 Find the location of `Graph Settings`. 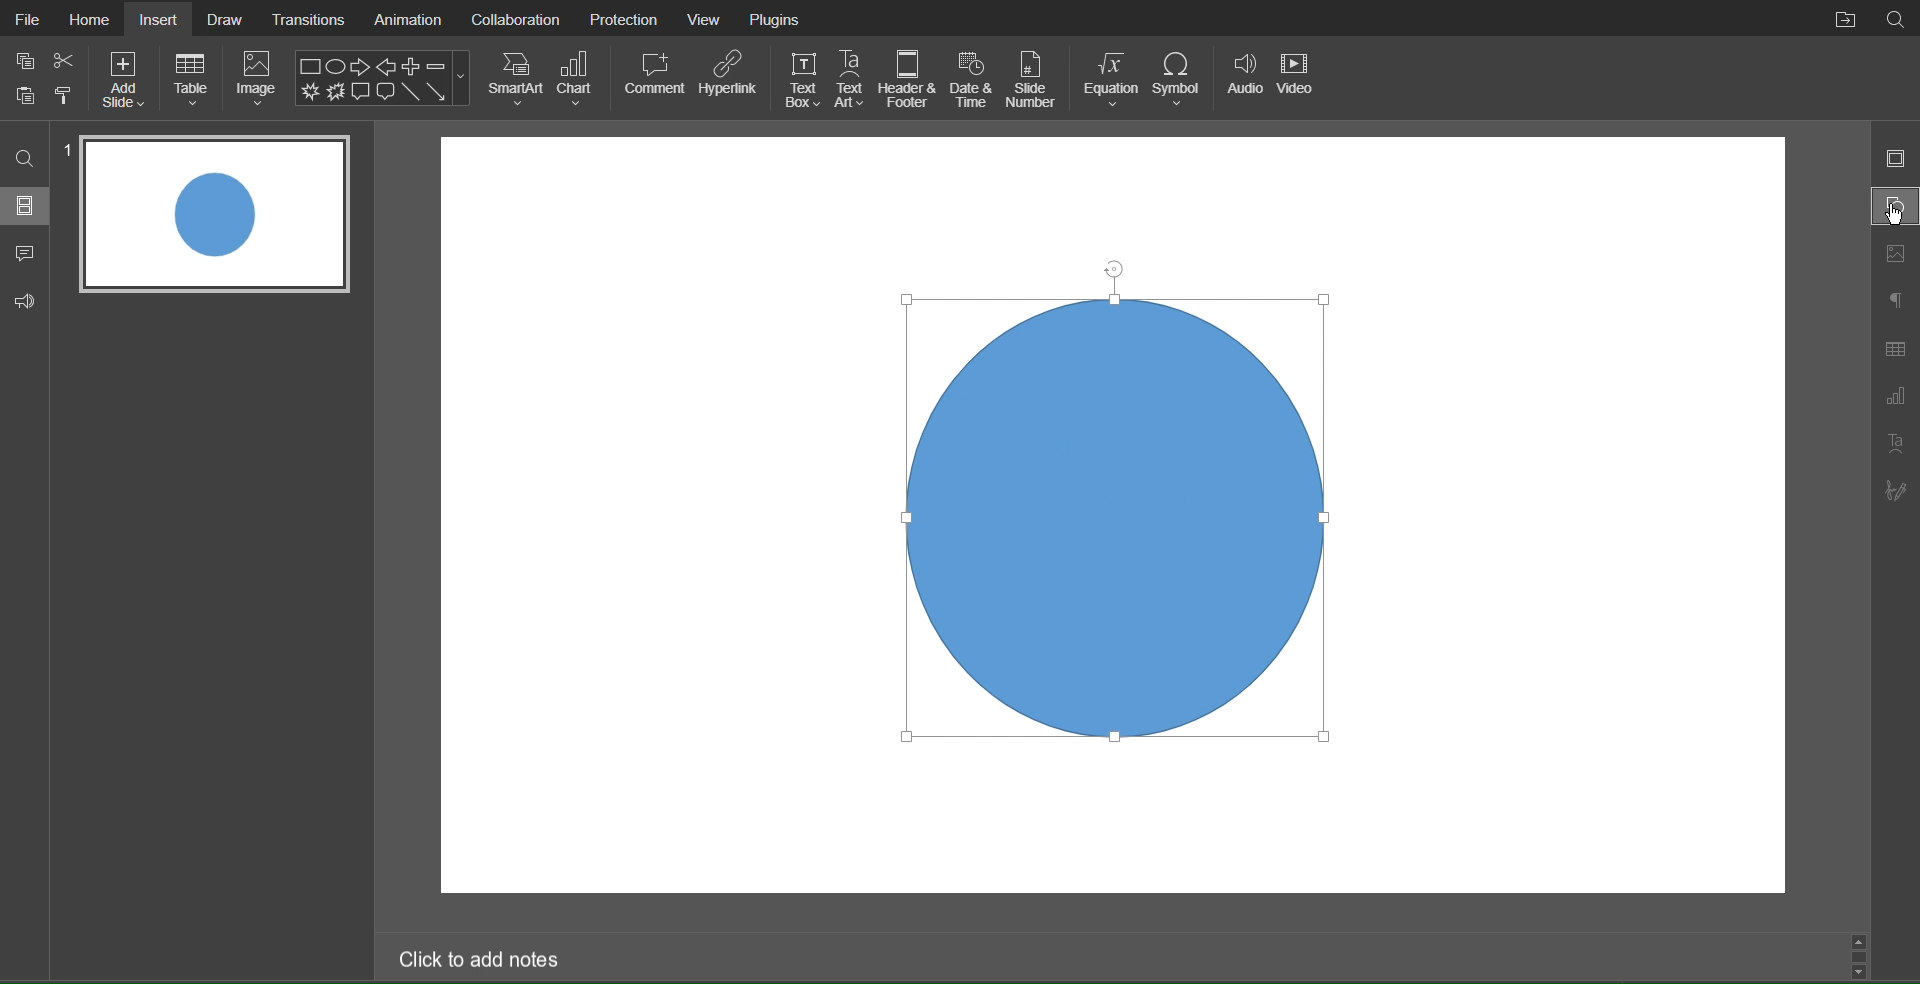

Graph Settings is located at coordinates (1895, 399).